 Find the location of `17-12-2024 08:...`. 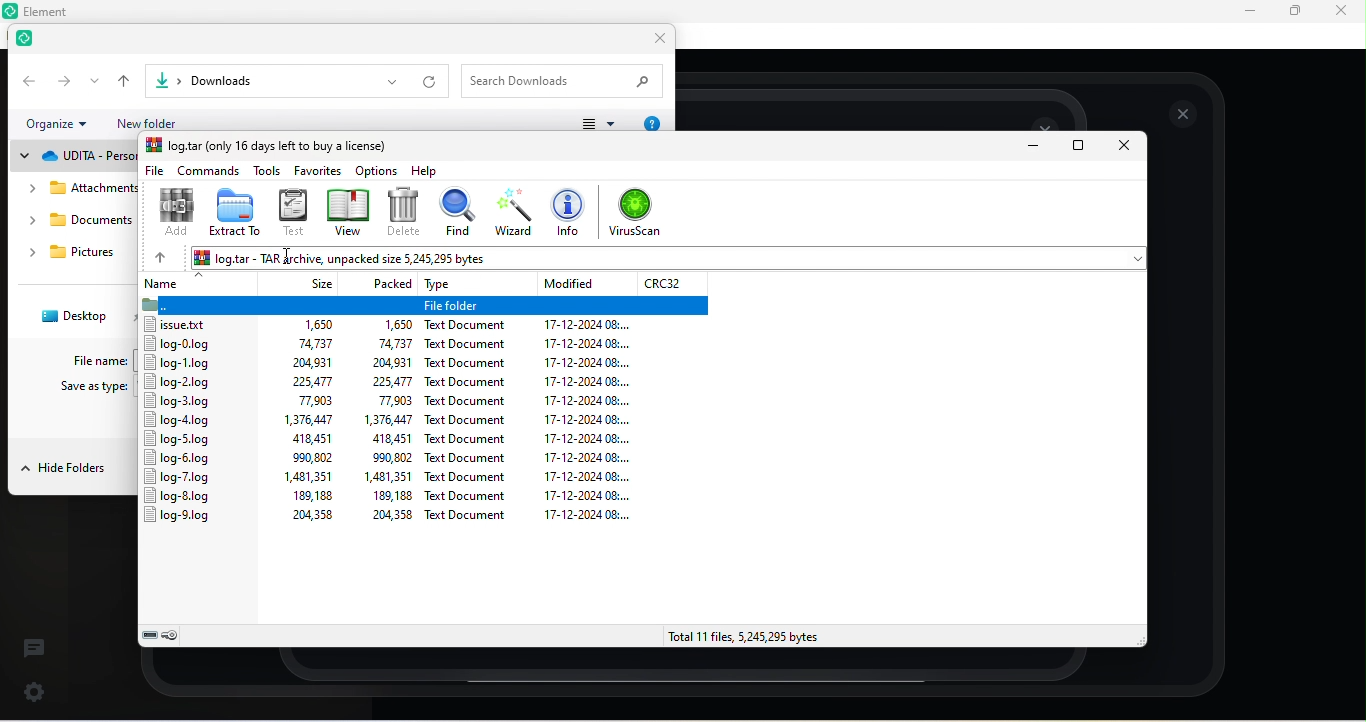

17-12-2024 08:... is located at coordinates (594, 344).